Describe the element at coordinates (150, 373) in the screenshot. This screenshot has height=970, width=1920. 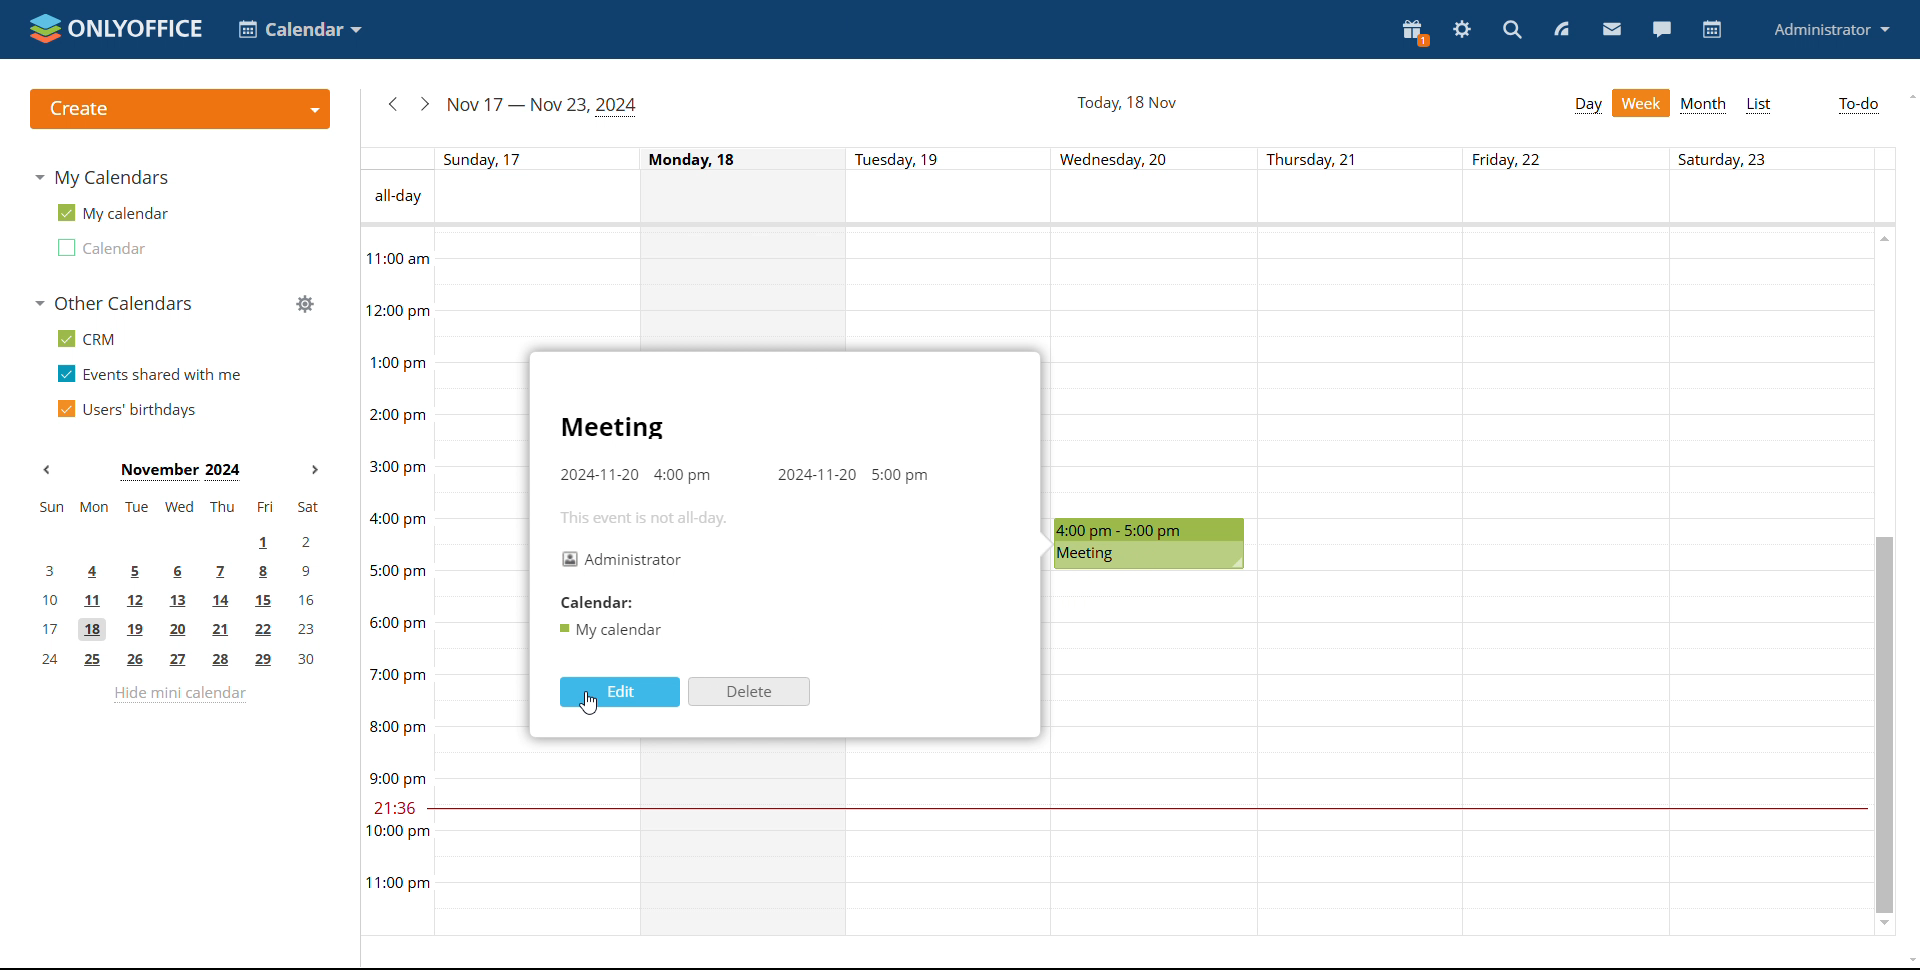
I see `events shared with me` at that location.